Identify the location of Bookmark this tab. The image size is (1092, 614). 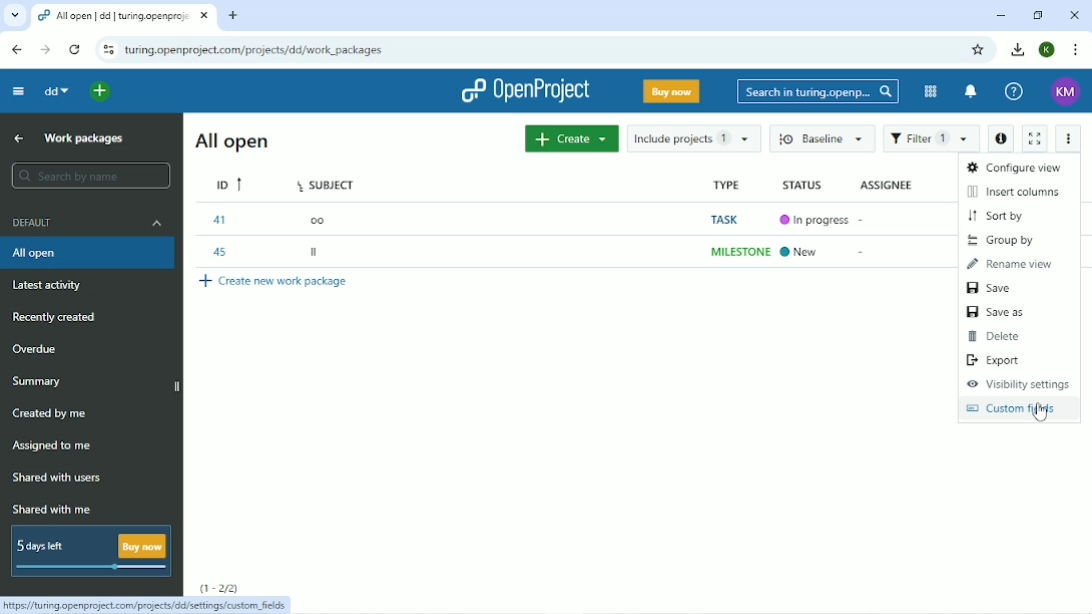
(977, 50).